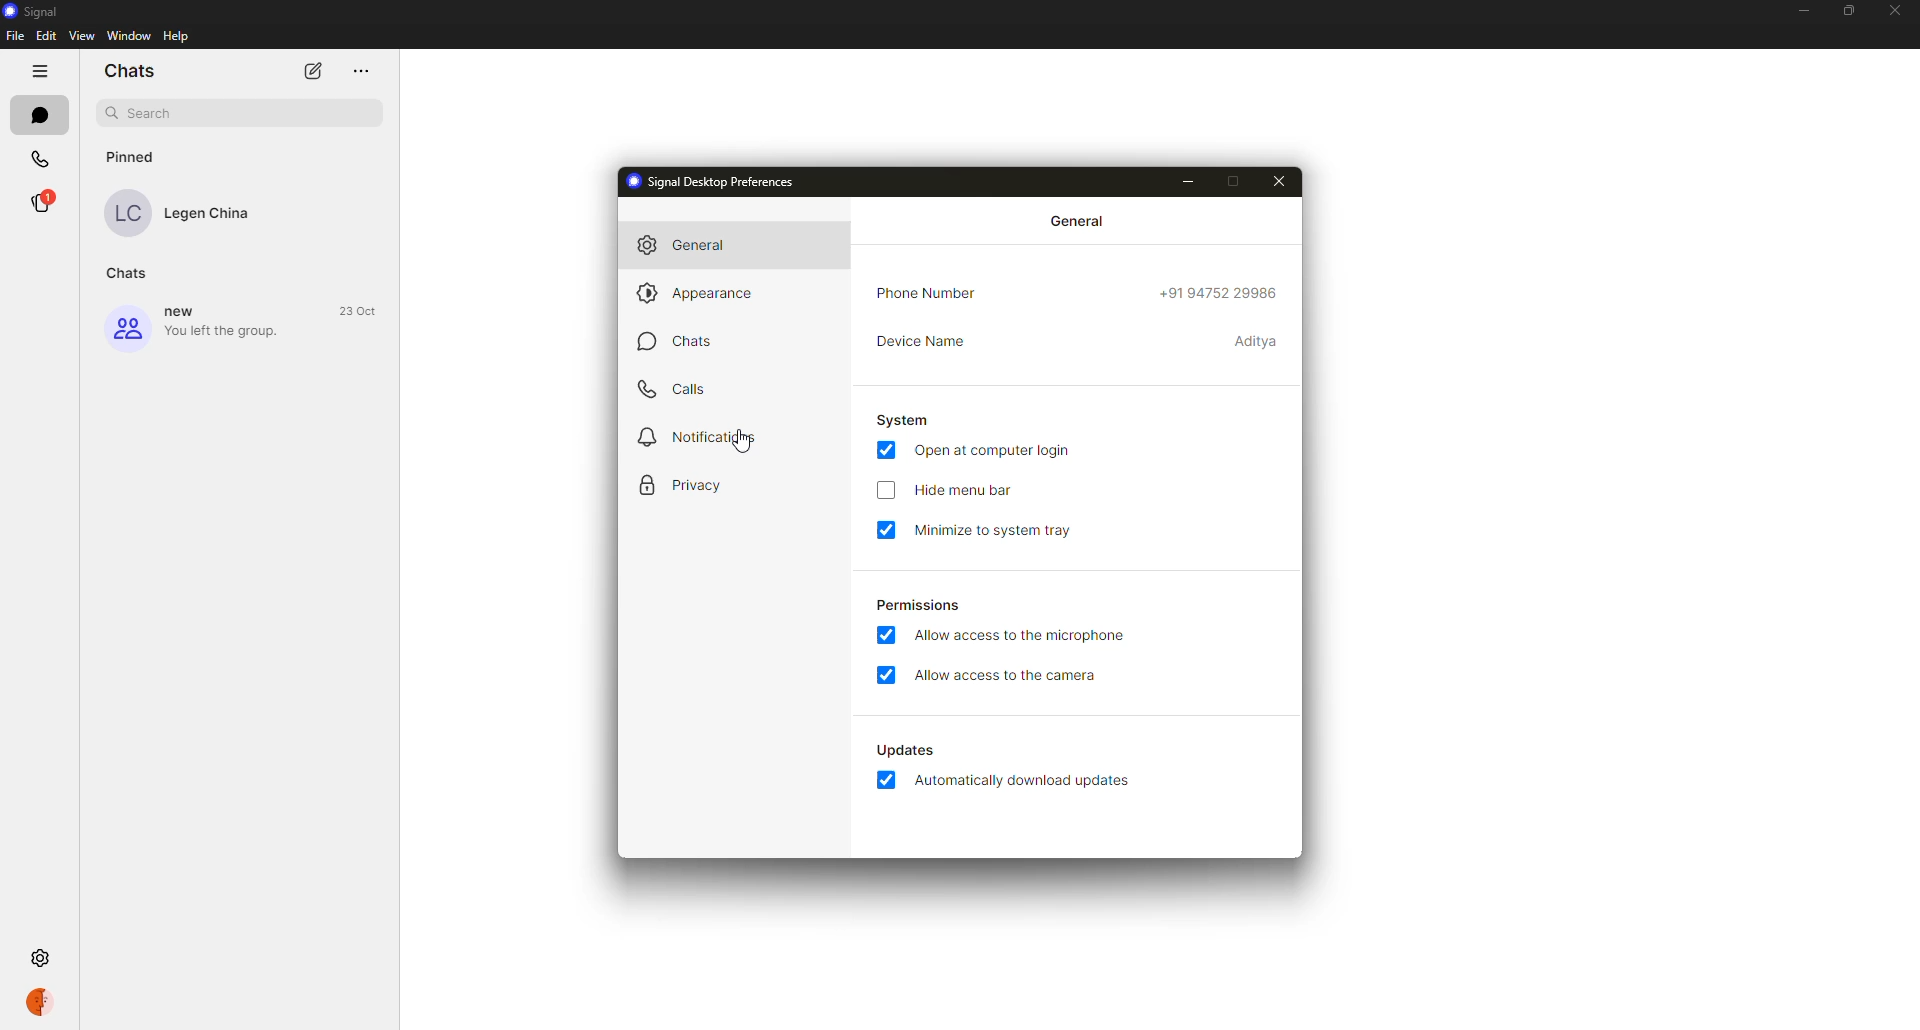 The height and width of the screenshot is (1030, 1920). What do you see at coordinates (884, 491) in the screenshot?
I see `select` at bounding box center [884, 491].